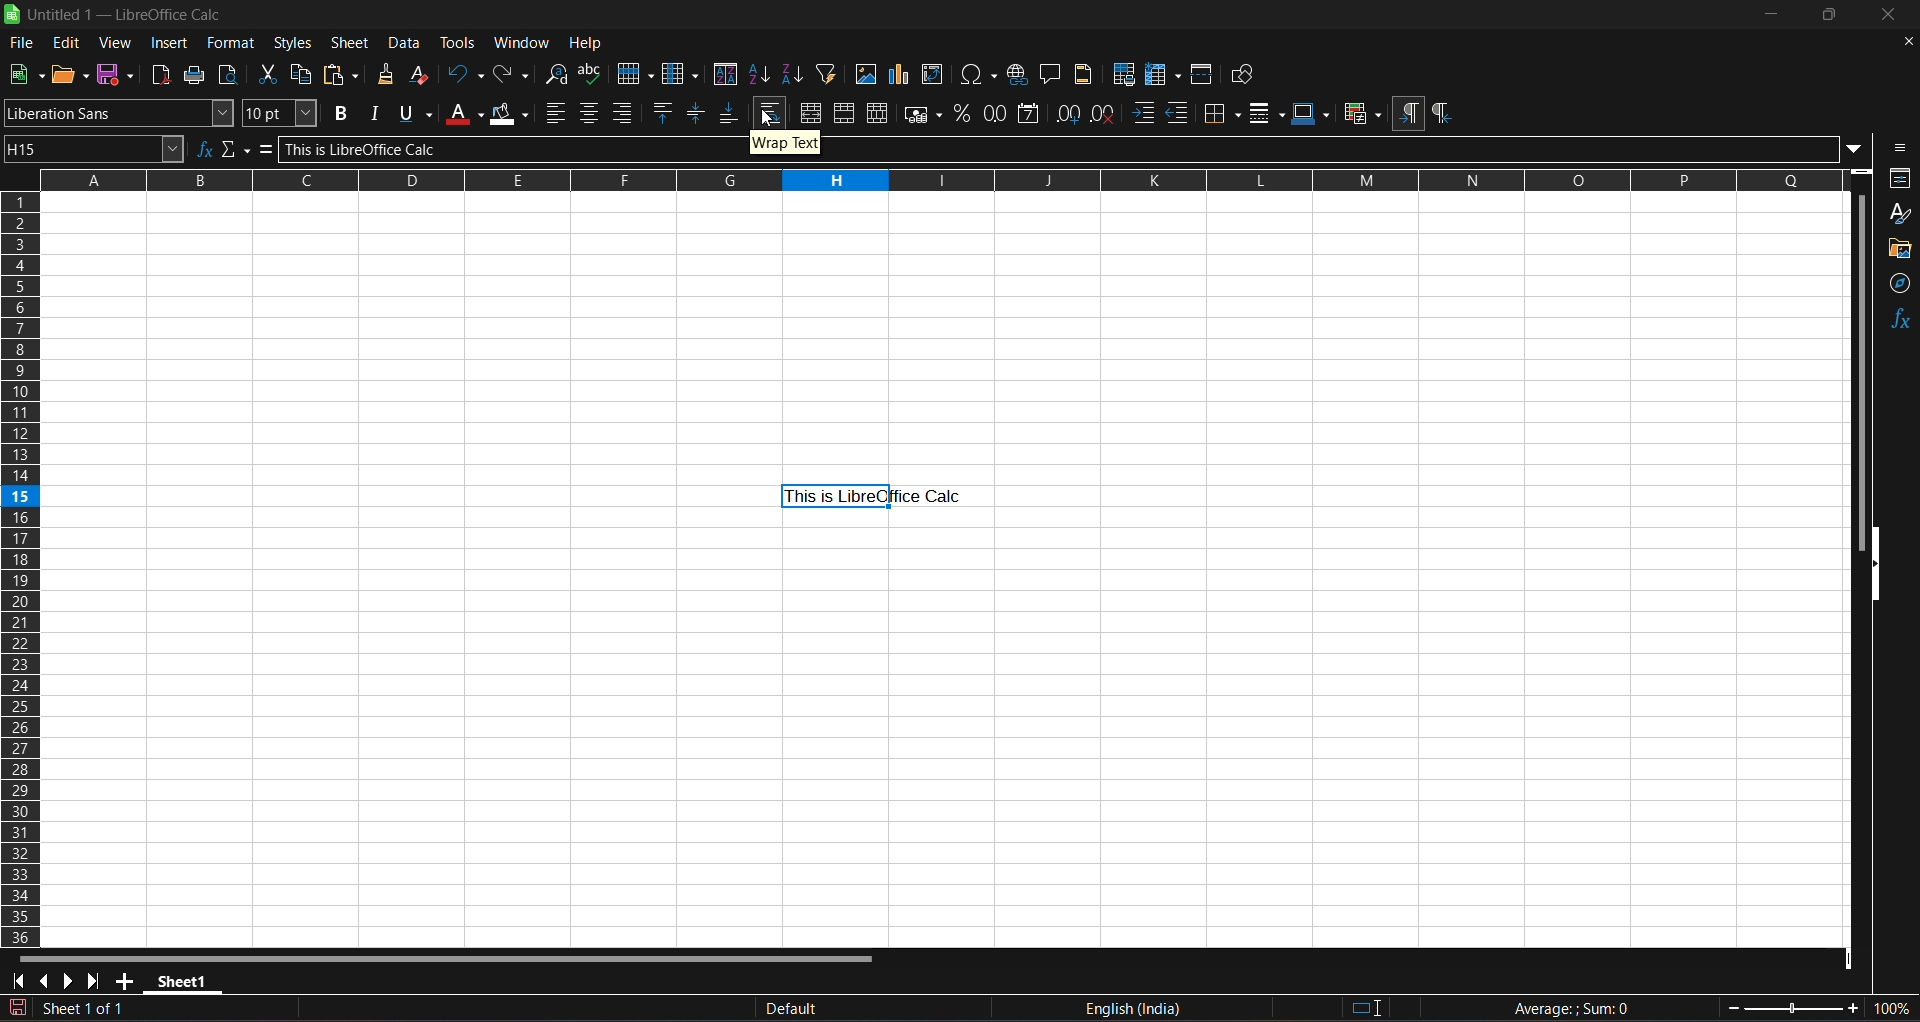  Describe the element at coordinates (843, 113) in the screenshot. I see `merge cells` at that location.